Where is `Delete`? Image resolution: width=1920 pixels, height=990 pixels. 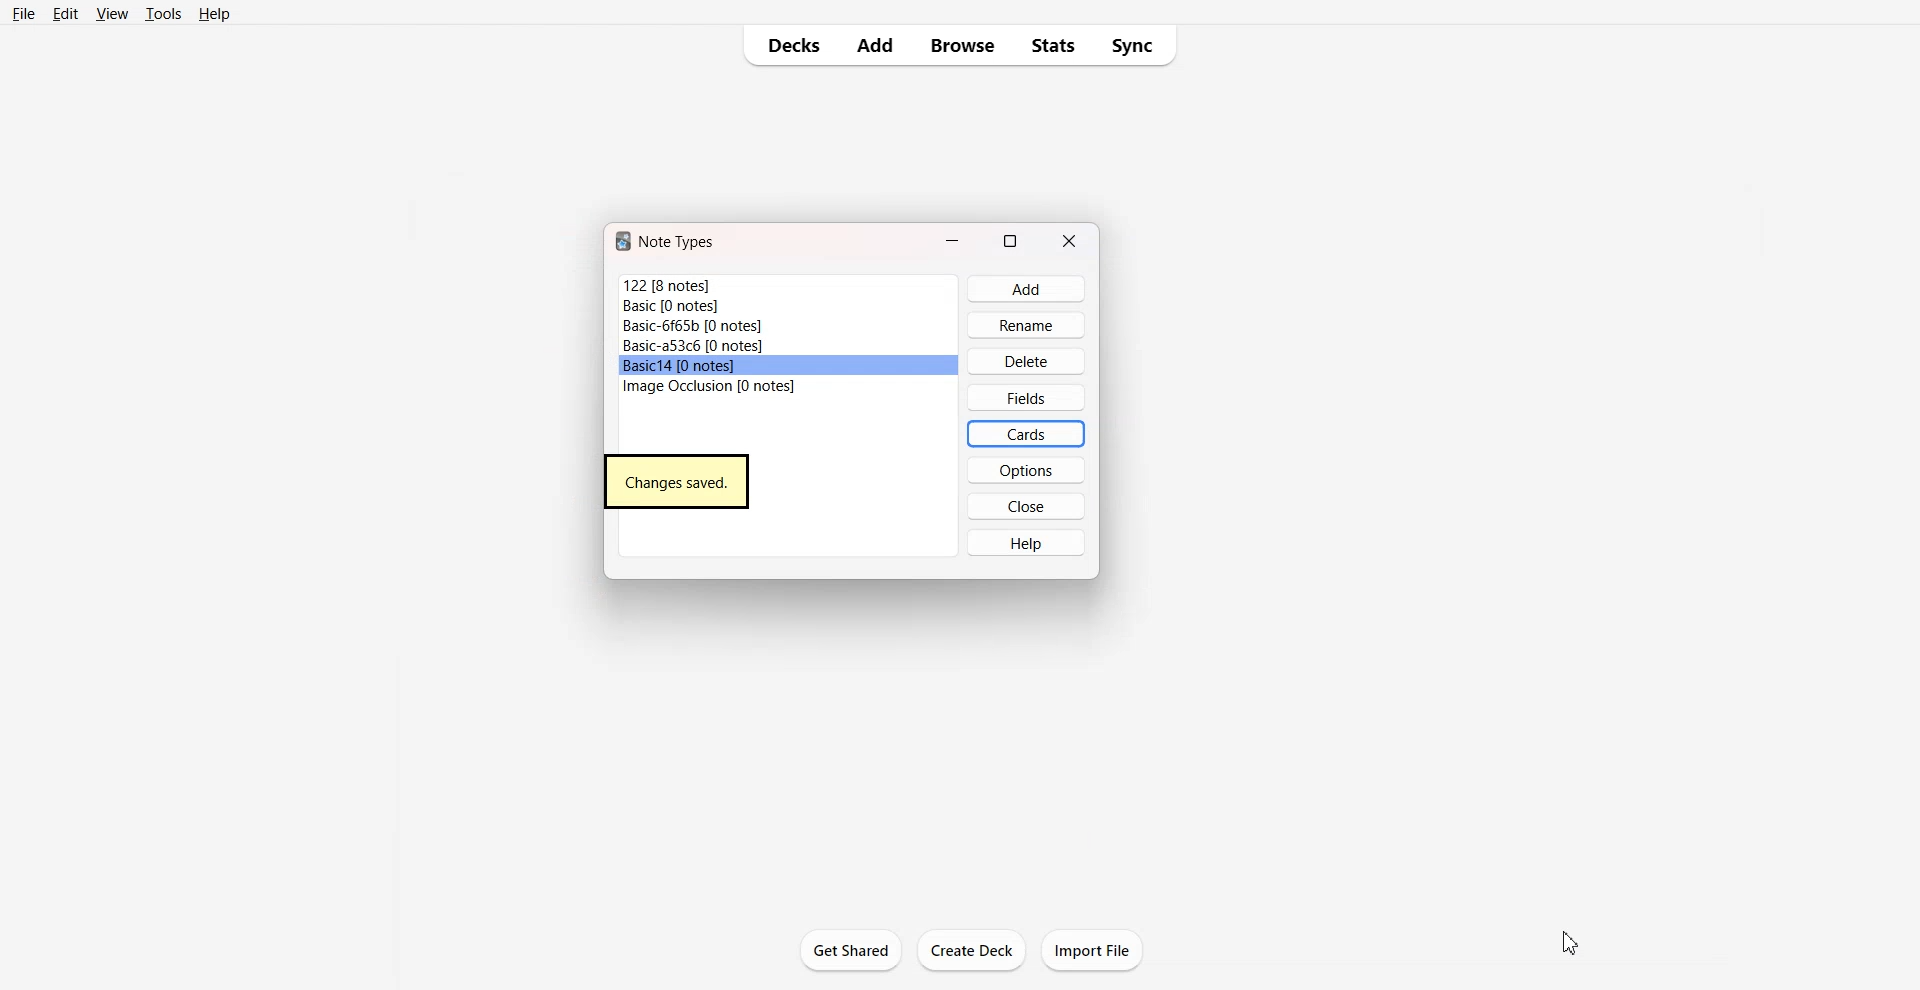 Delete is located at coordinates (1027, 361).